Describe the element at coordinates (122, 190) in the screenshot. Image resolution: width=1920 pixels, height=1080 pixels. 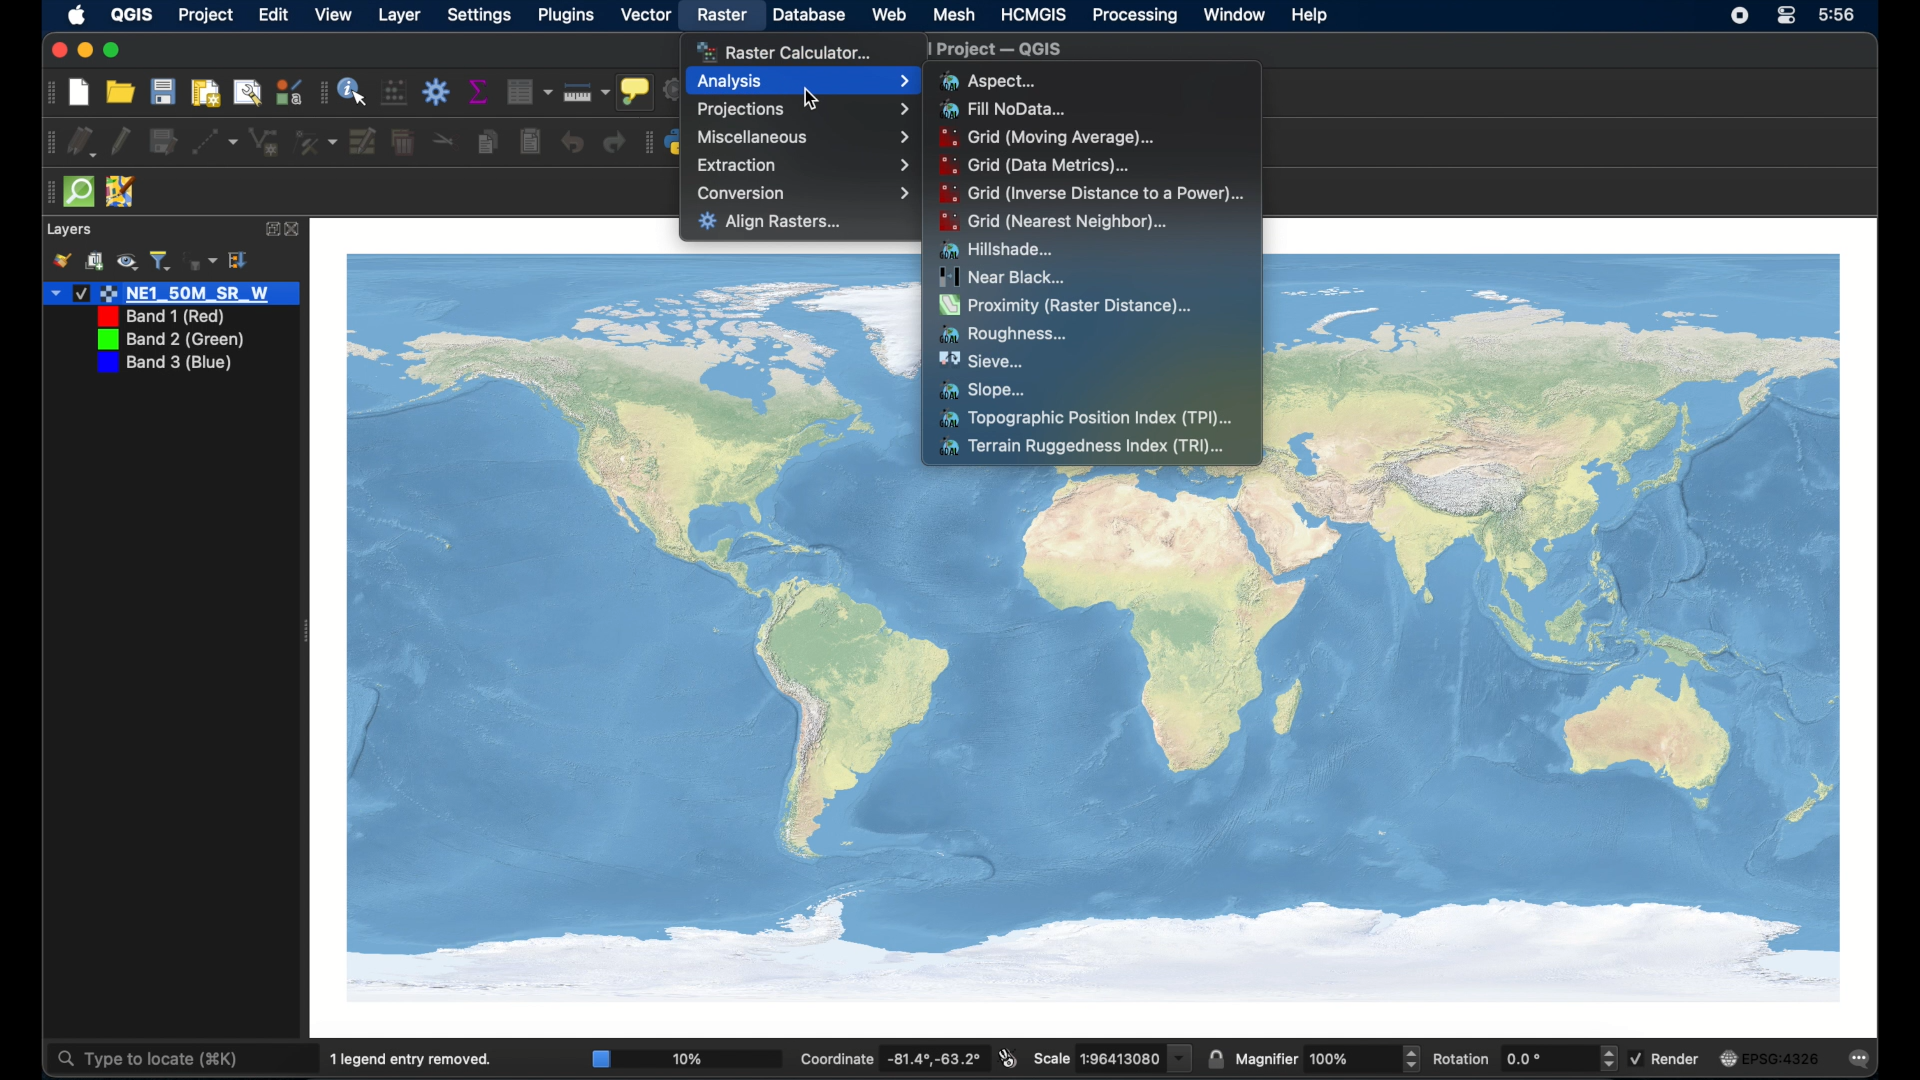
I see `jsom remote` at that location.